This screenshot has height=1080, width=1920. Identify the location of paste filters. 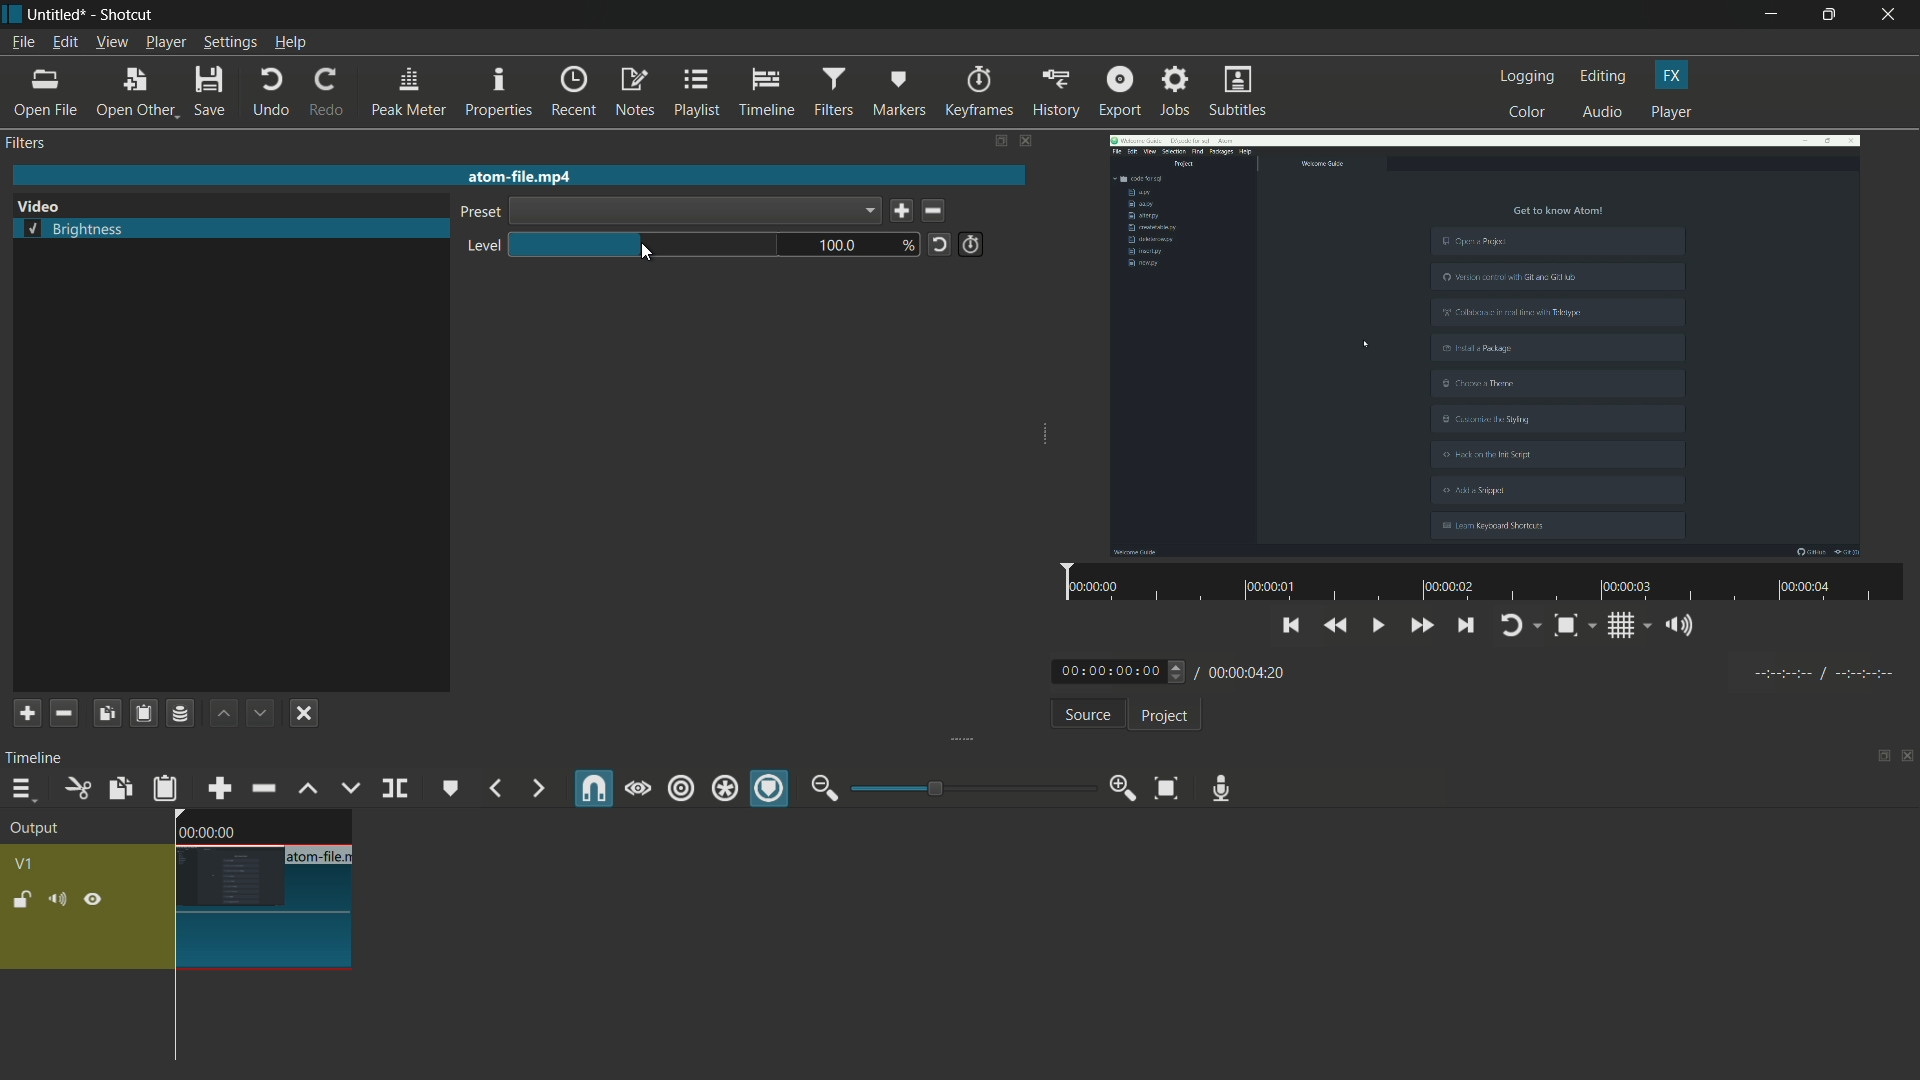
(142, 713).